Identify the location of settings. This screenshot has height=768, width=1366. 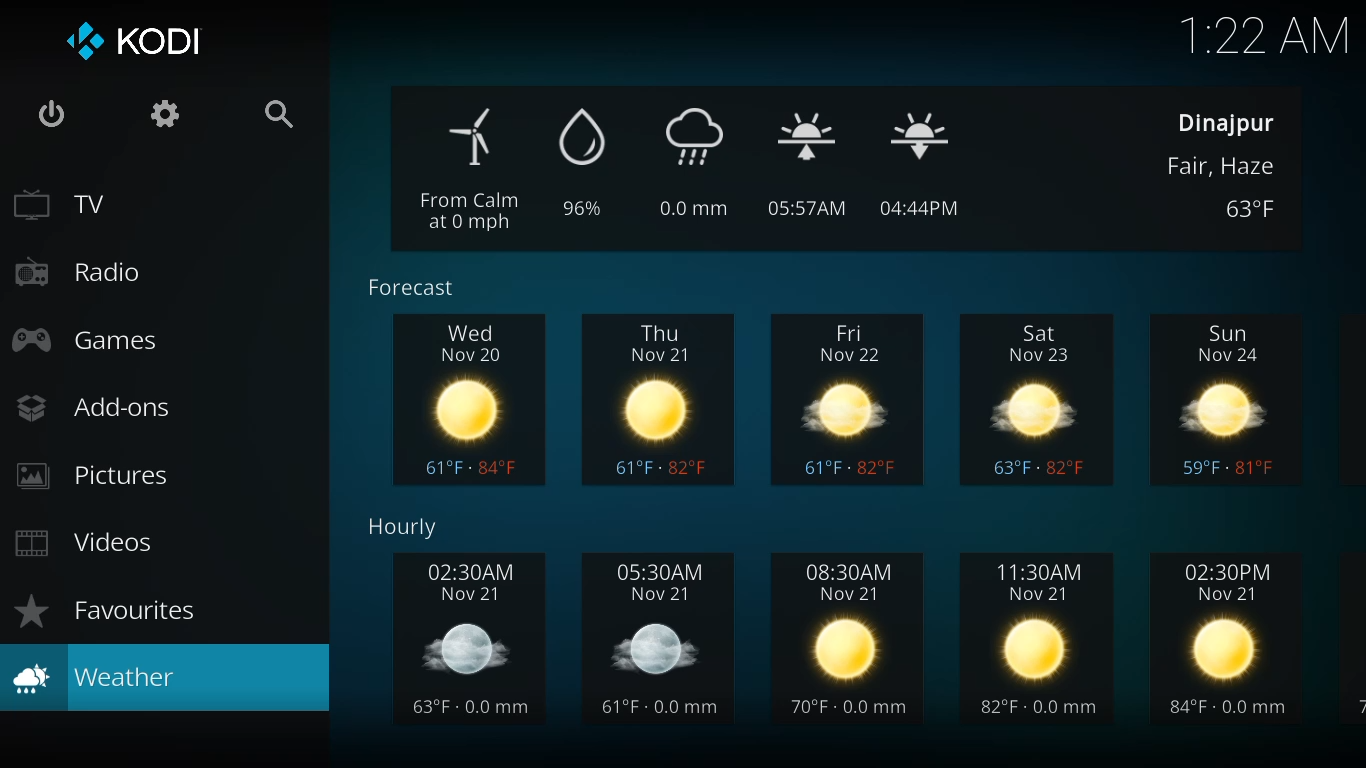
(164, 112).